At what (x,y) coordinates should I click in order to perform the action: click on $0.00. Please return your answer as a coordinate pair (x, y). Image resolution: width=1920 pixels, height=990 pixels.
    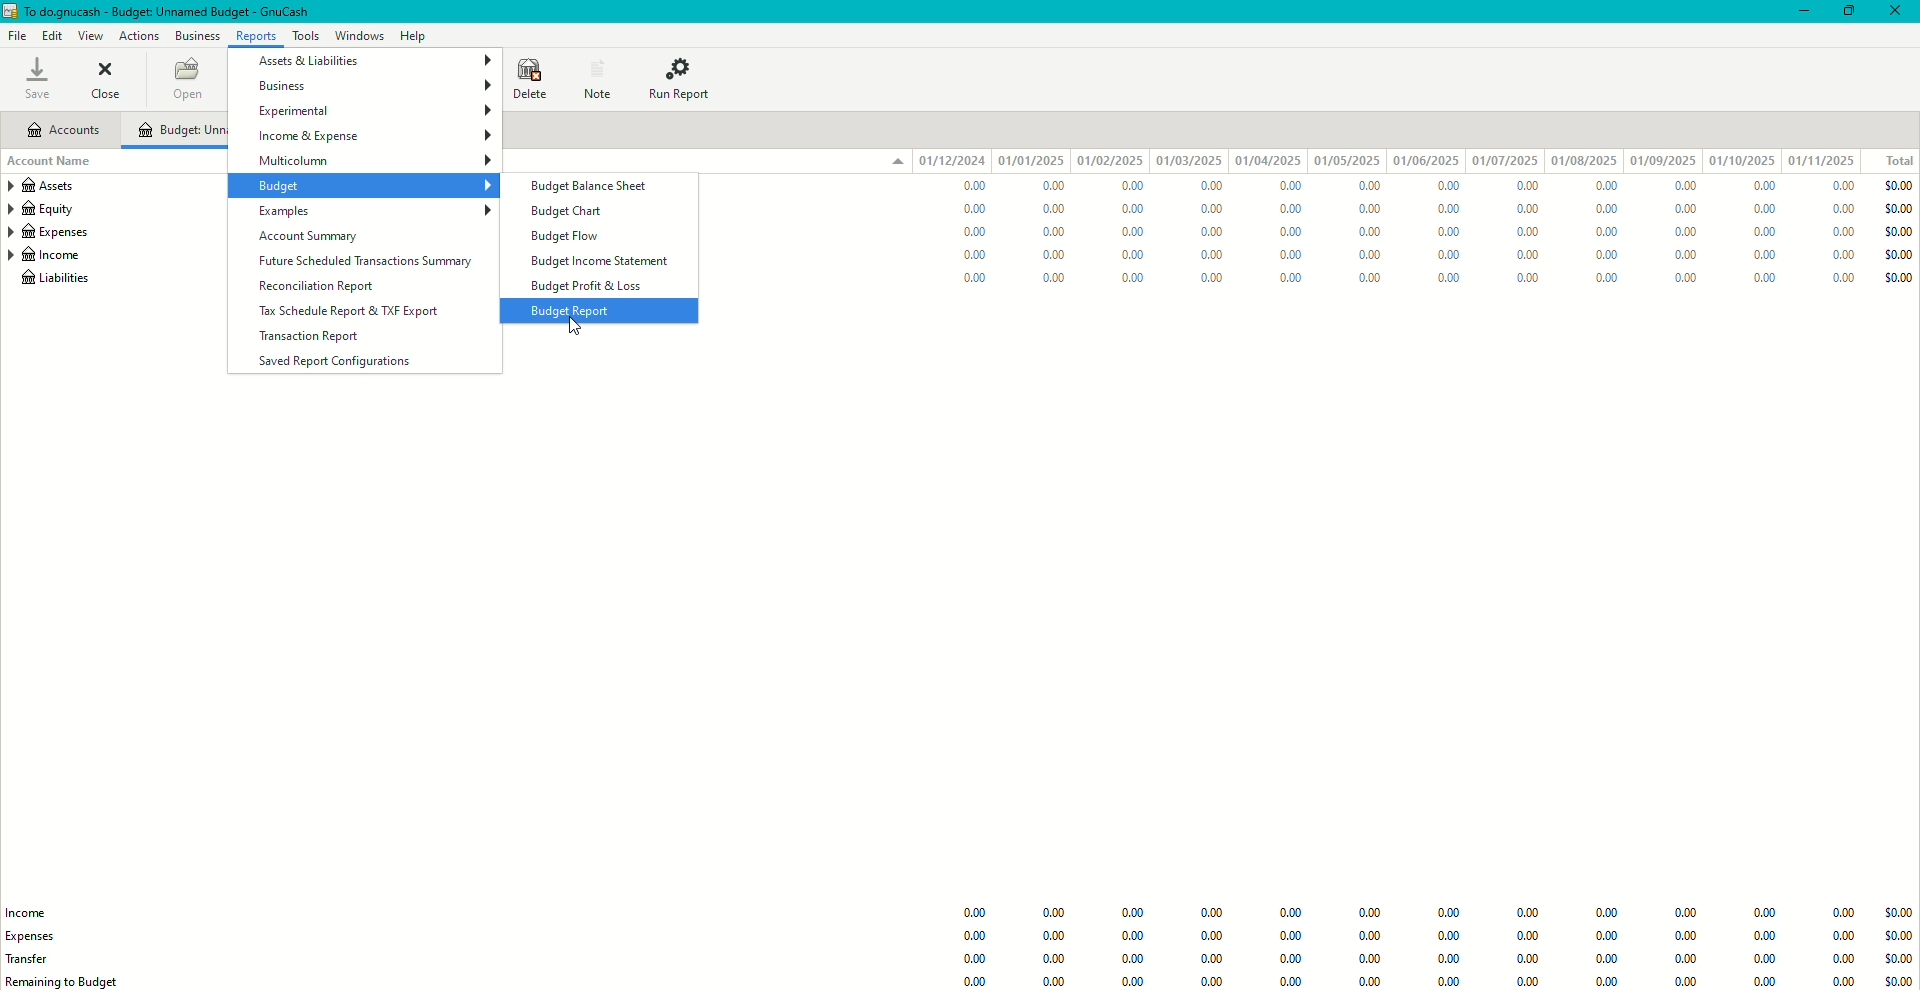
    Looking at the image, I should click on (1895, 254).